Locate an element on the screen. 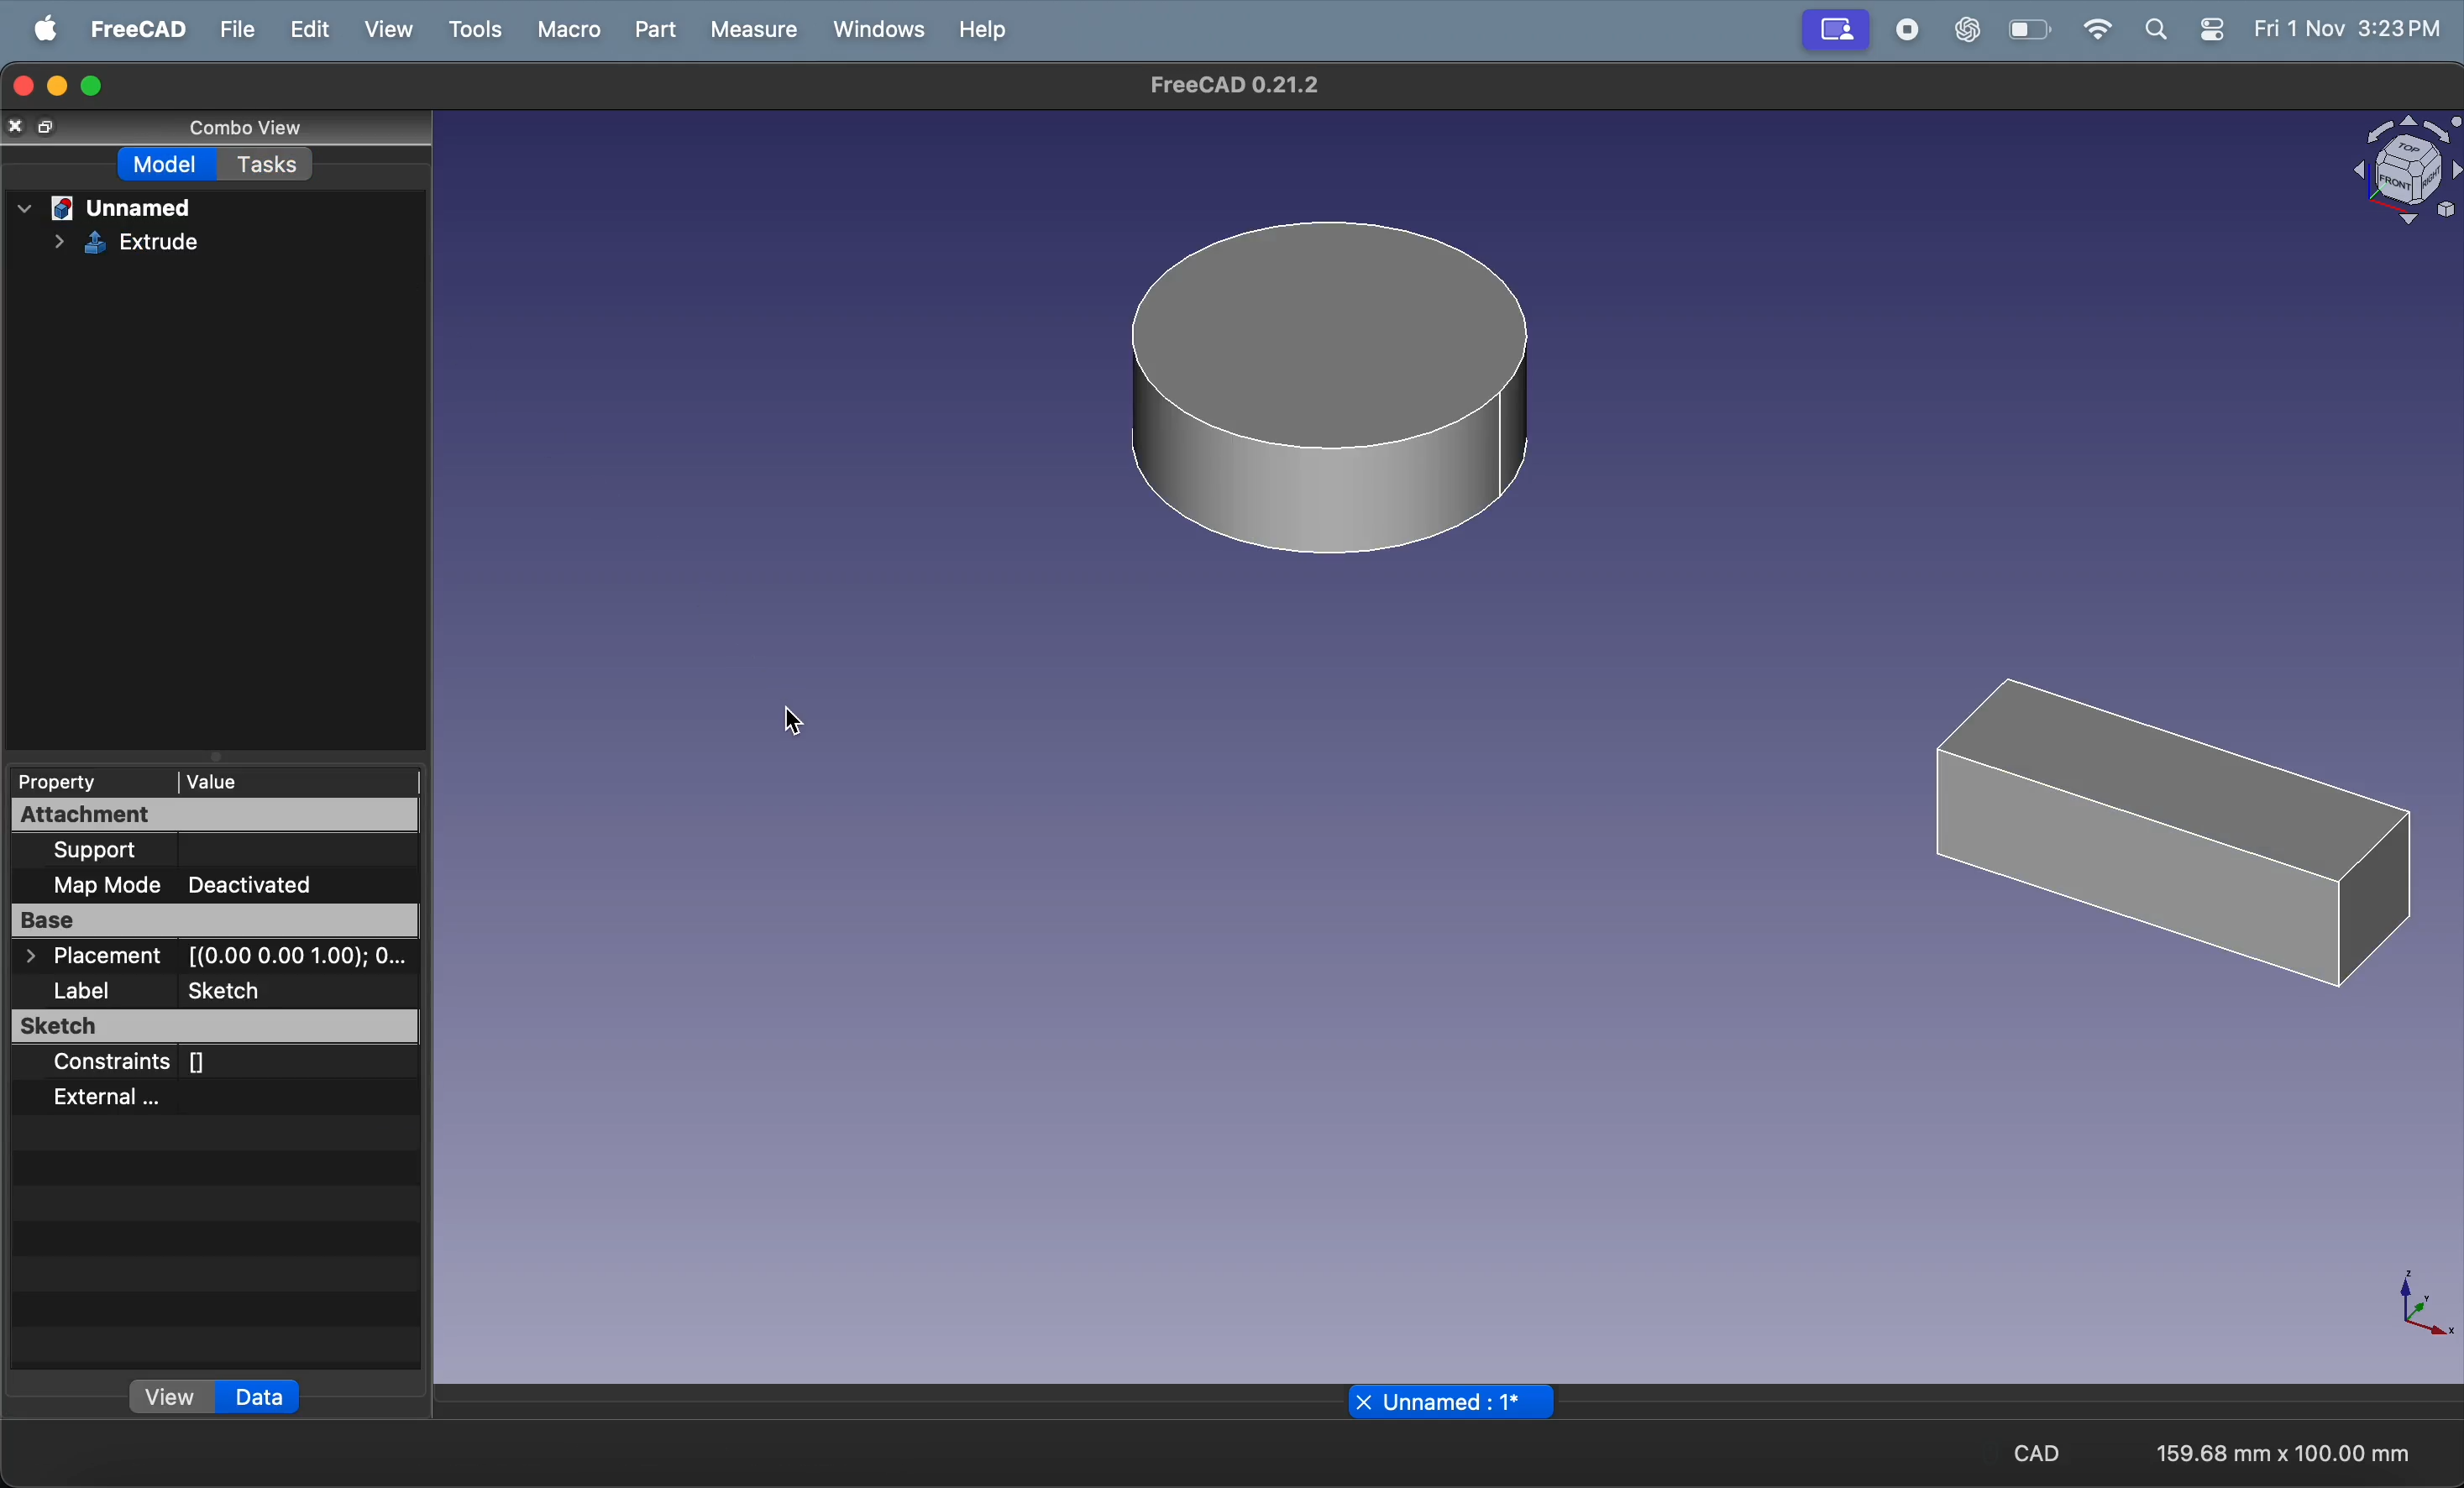 Image resolution: width=2464 pixels, height=1488 pixels. Sketch is located at coordinates (215, 1026).